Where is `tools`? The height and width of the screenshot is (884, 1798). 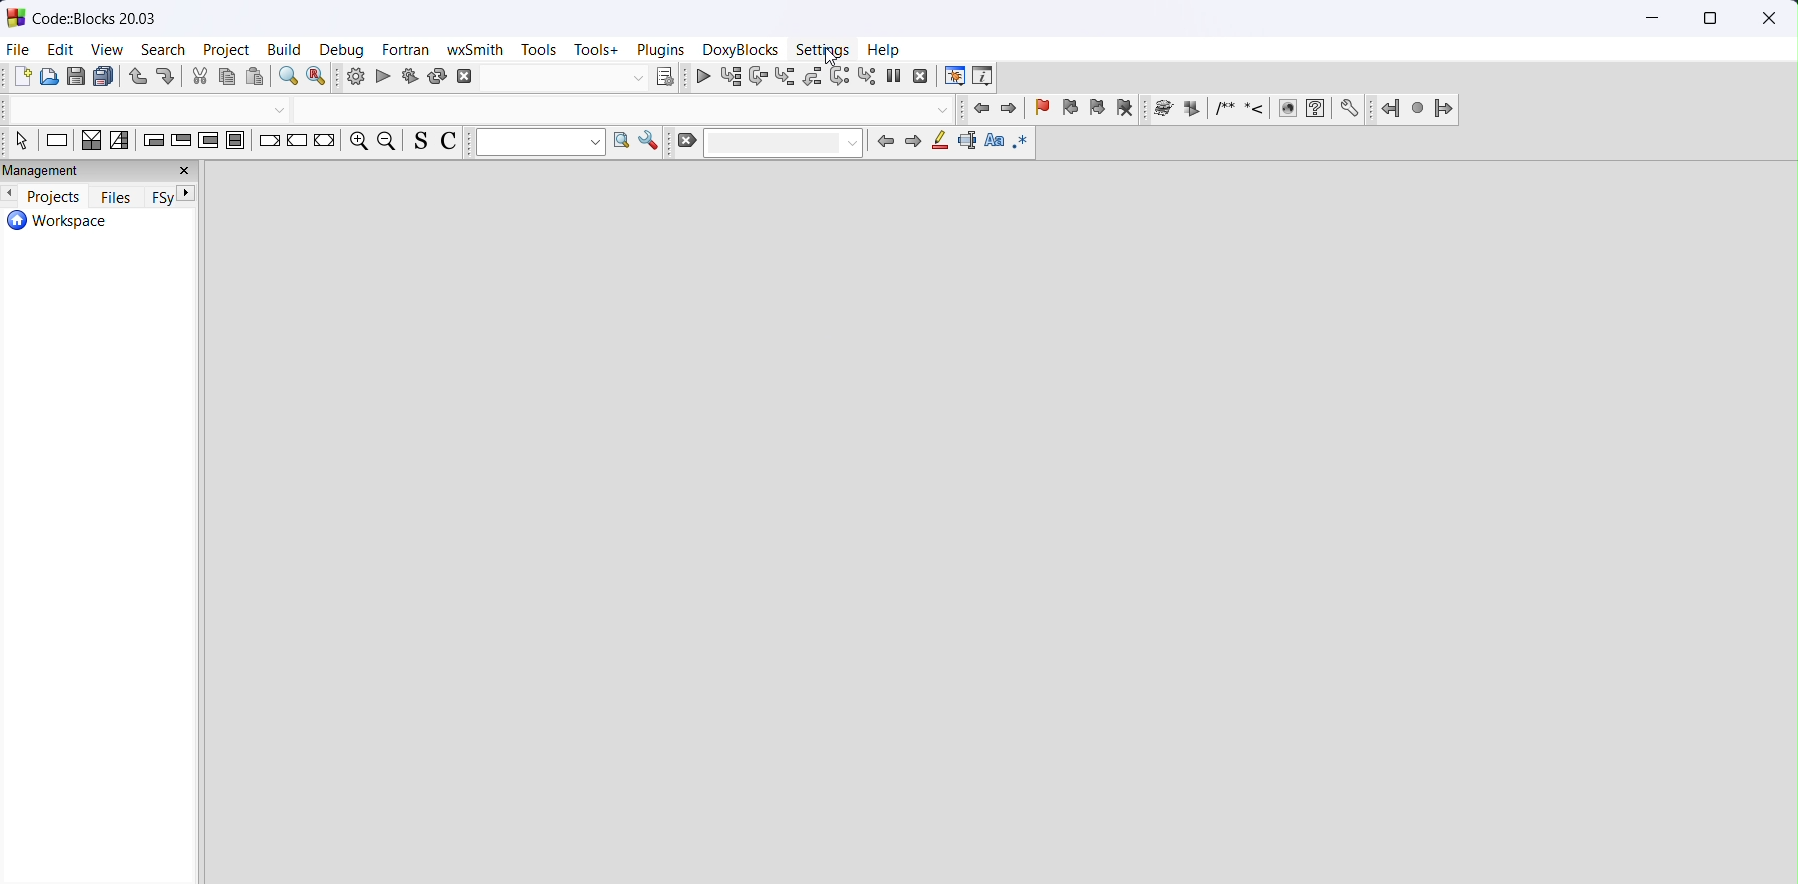
tools is located at coordinates (535, 50).